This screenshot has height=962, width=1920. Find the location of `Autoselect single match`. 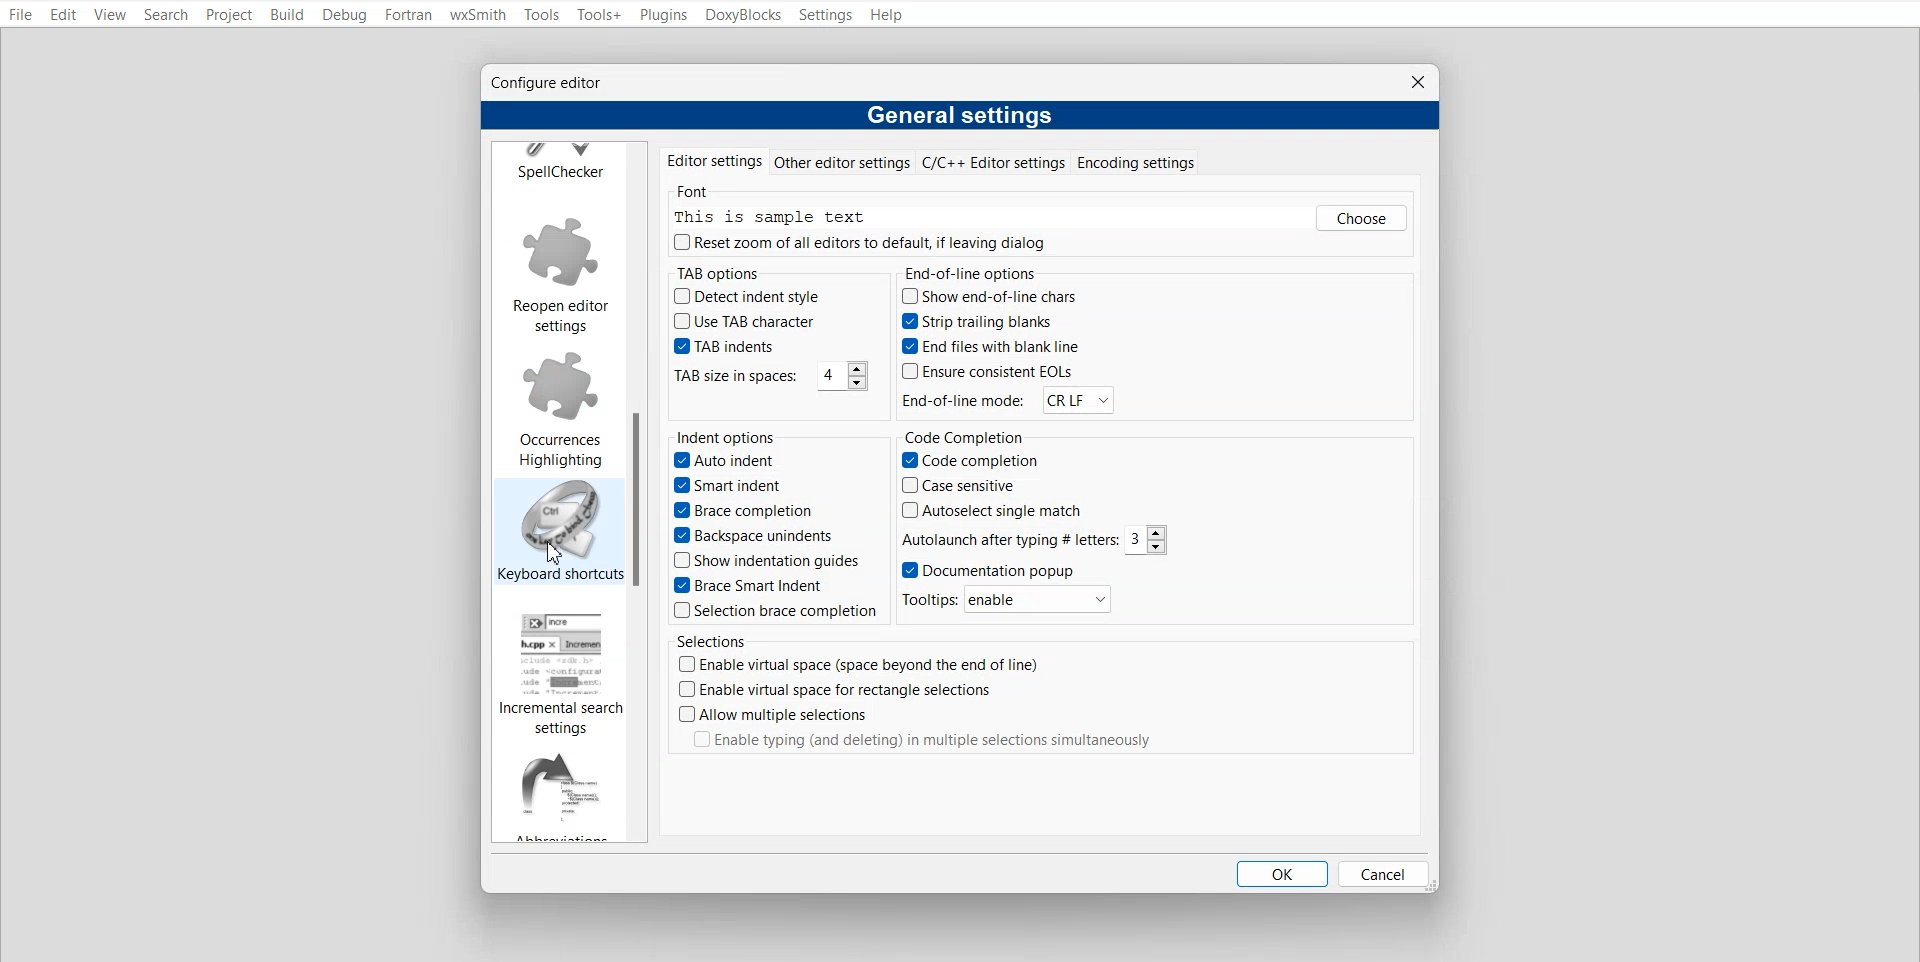

Autoselect single match is located at coordinates (991, 513).